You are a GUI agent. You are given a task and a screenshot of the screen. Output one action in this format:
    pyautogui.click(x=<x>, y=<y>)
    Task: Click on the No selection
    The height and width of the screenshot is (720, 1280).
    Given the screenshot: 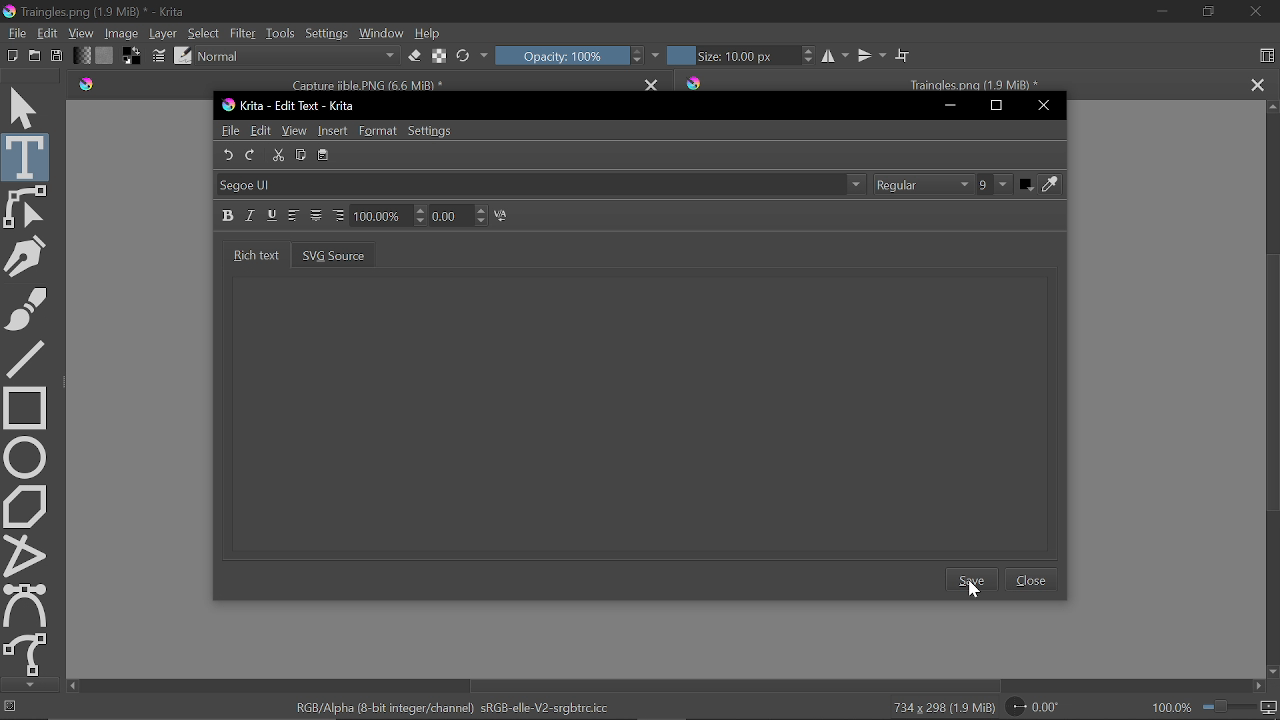 What is the action you would take?
    pyautogui.click(x=11, y=709)
    